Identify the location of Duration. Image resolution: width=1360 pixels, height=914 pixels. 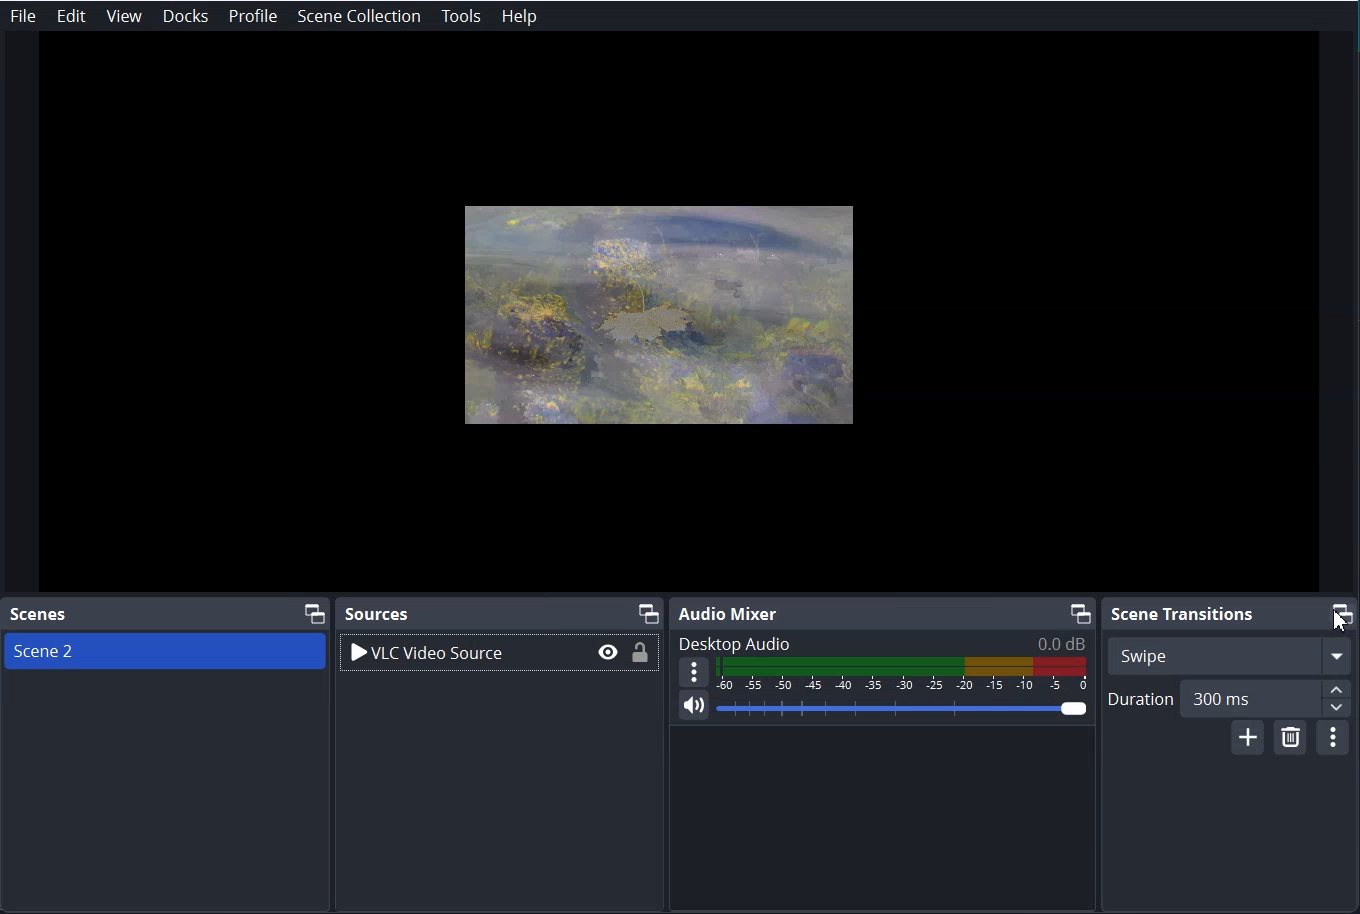
(1228, 702).